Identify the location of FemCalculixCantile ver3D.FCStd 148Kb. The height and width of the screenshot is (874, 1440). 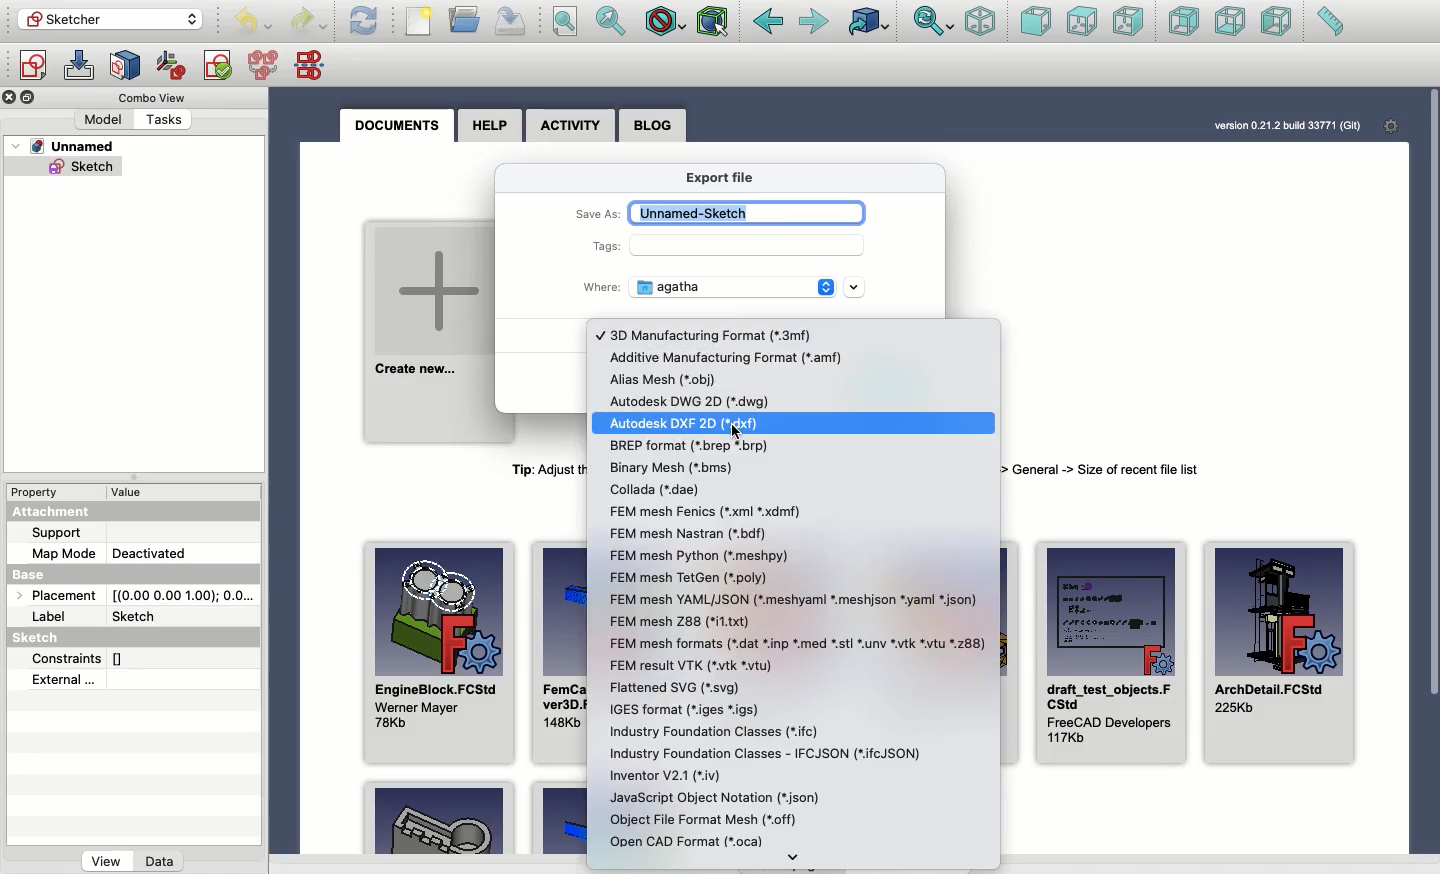
(558, 653).